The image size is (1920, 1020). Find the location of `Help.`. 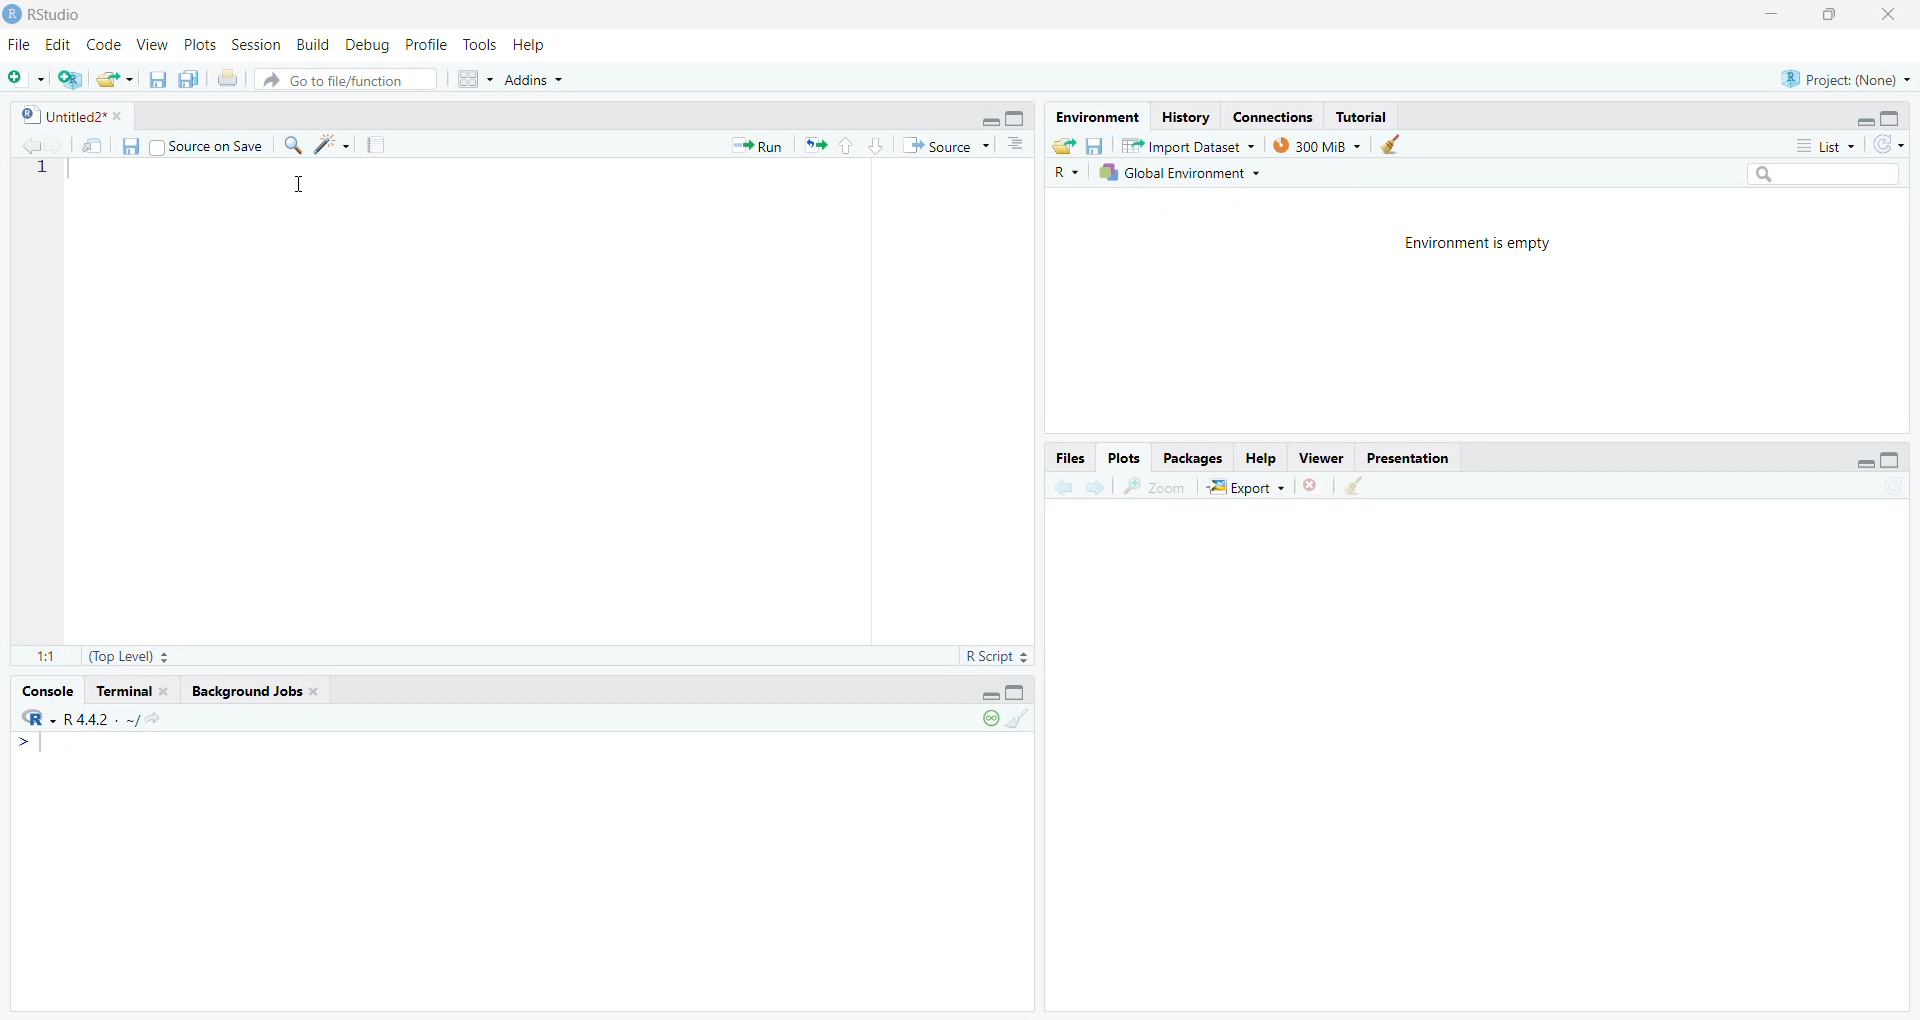

Help. is located at coordinates (1263, 457).